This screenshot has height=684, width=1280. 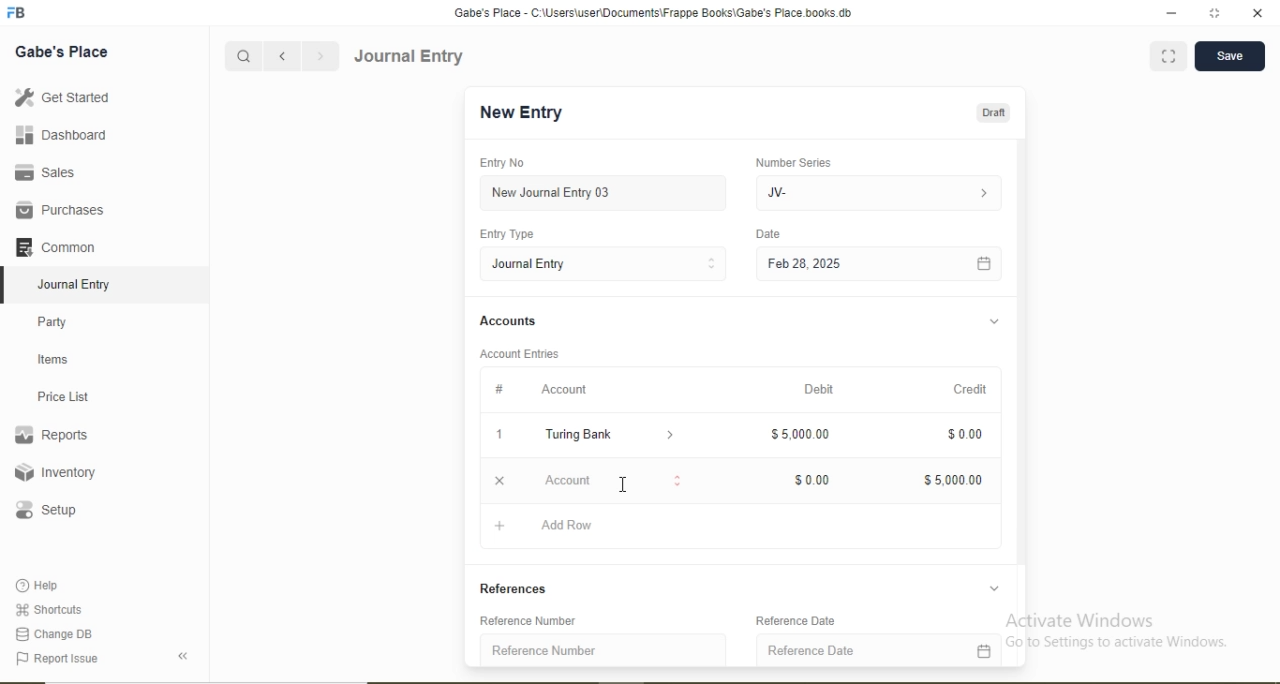 I want to click on Change DB, so click(x=52, y=635).